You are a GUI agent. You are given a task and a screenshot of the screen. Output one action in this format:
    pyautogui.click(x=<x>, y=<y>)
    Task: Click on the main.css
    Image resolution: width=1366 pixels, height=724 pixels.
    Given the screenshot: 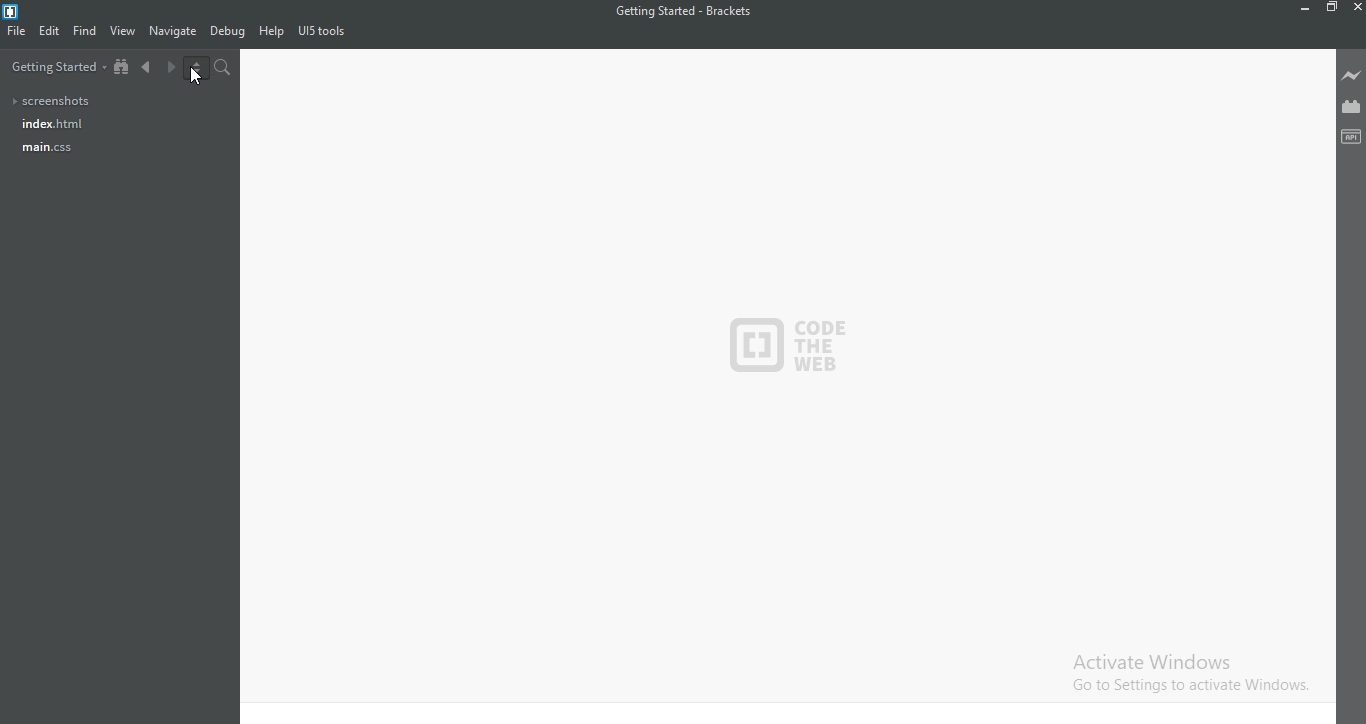 What is the action you would take?
    pyautogui.click(x=47, y=150)
    